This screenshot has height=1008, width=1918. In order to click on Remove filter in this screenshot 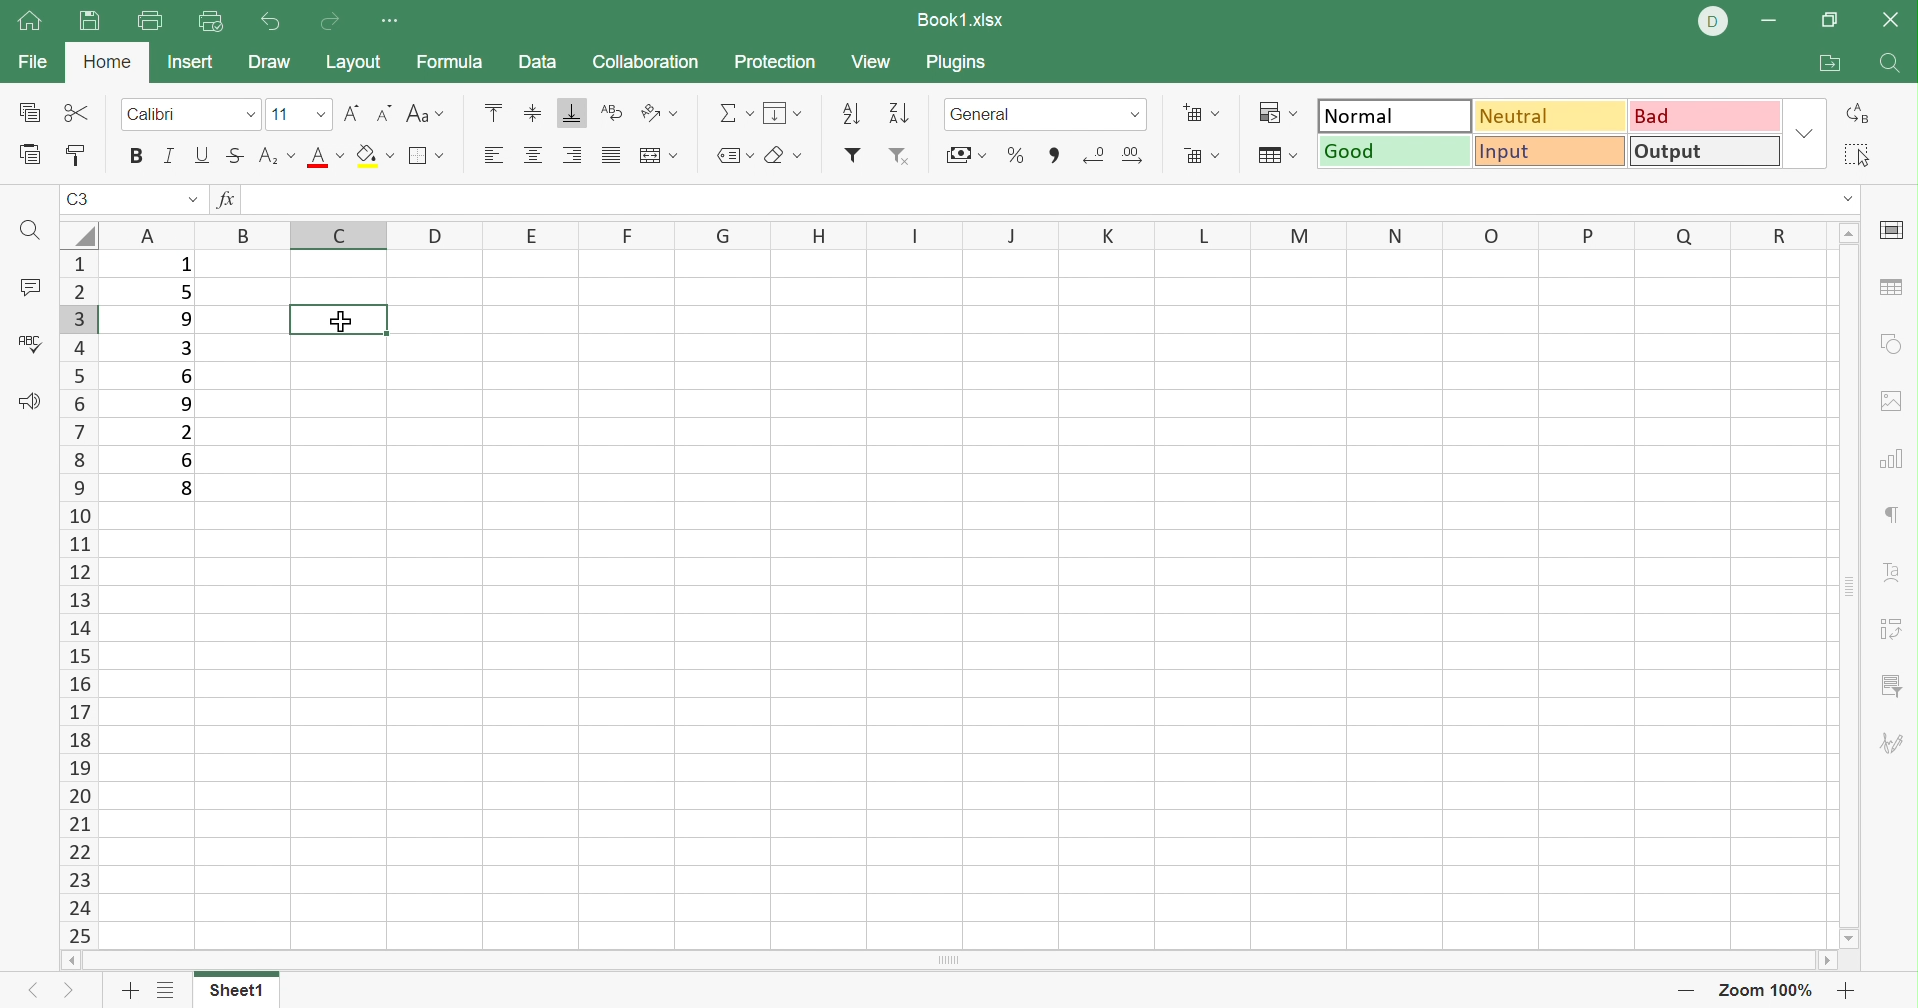, I will do `click(899, 158)`.